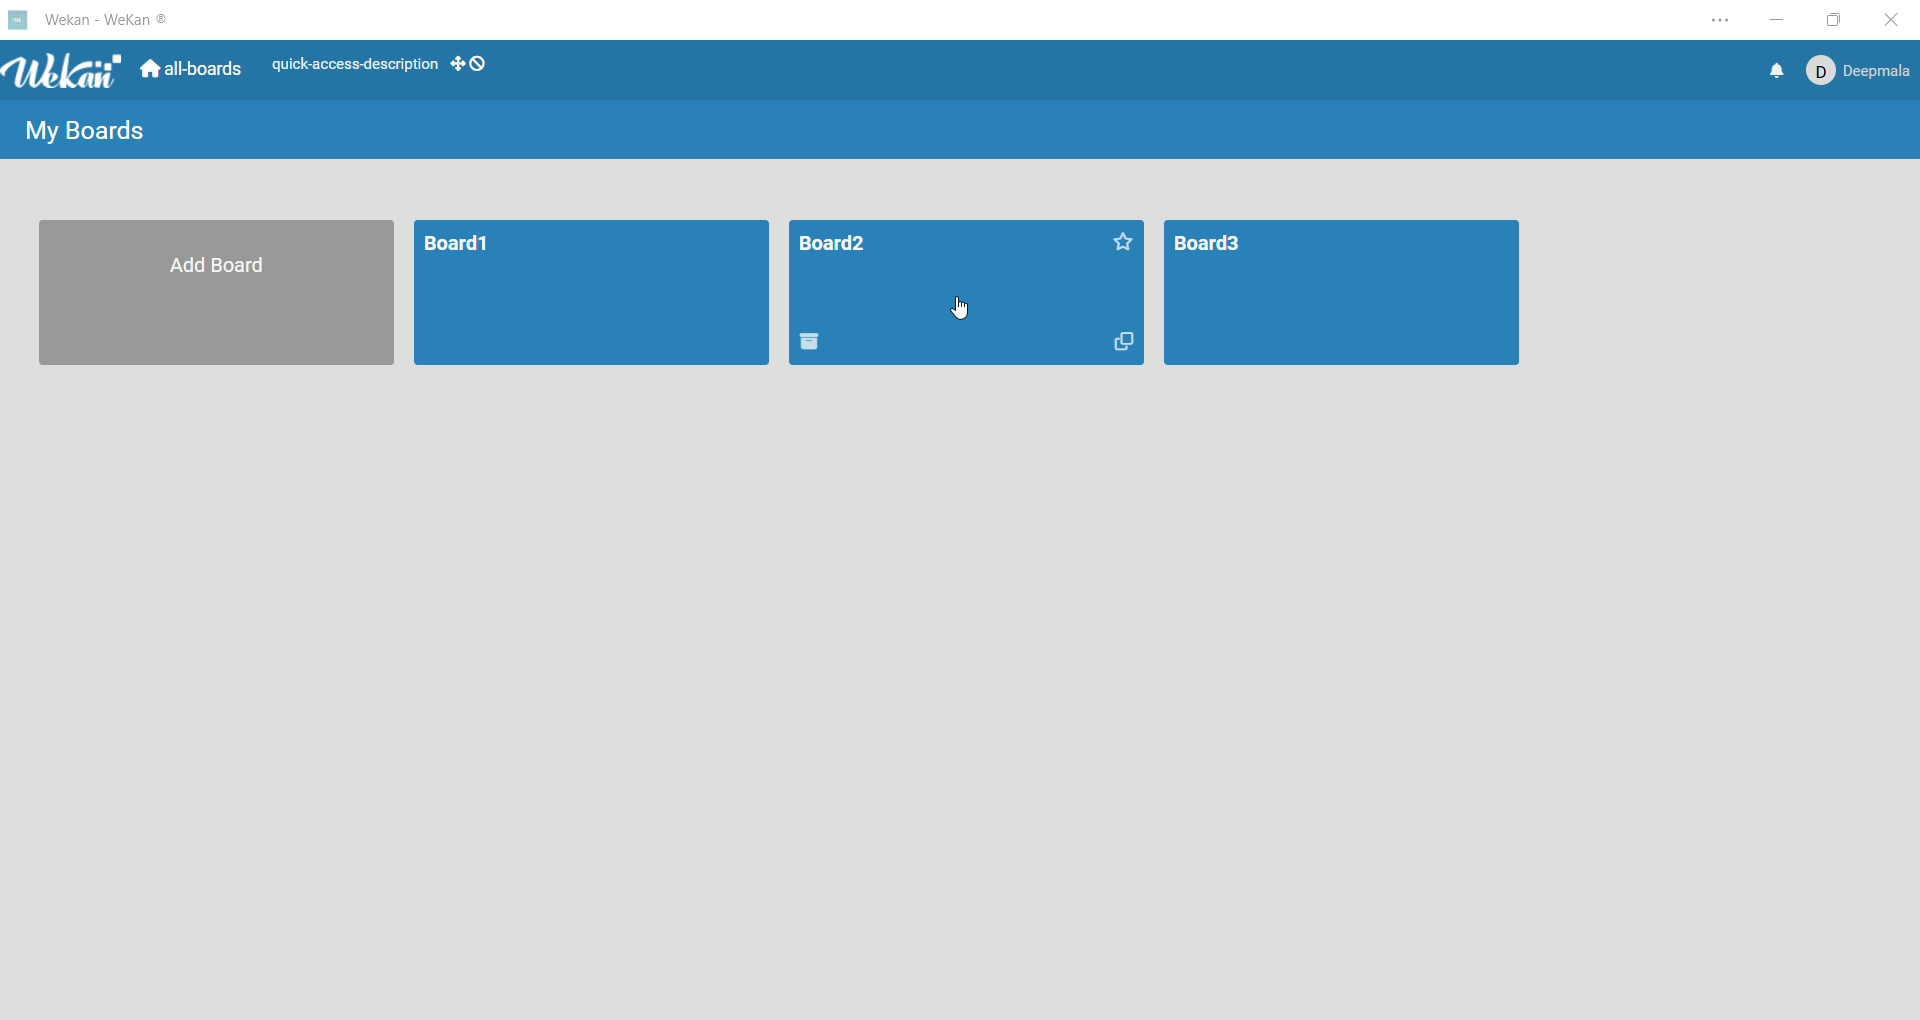 The width and height of the screenshot is (1920, 1020). Describe the element at coordinates (957, 306) in the screenshot. I see `cursor` at that location.